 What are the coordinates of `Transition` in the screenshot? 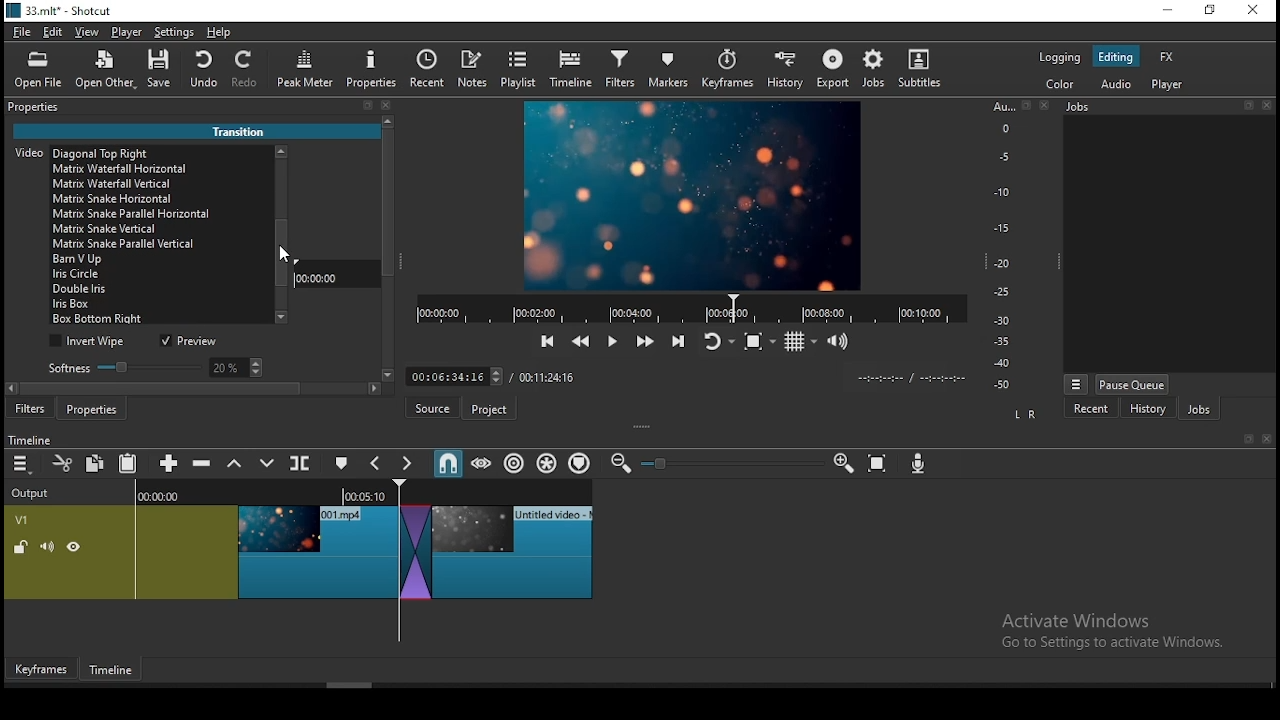 It's located at (246, 129).